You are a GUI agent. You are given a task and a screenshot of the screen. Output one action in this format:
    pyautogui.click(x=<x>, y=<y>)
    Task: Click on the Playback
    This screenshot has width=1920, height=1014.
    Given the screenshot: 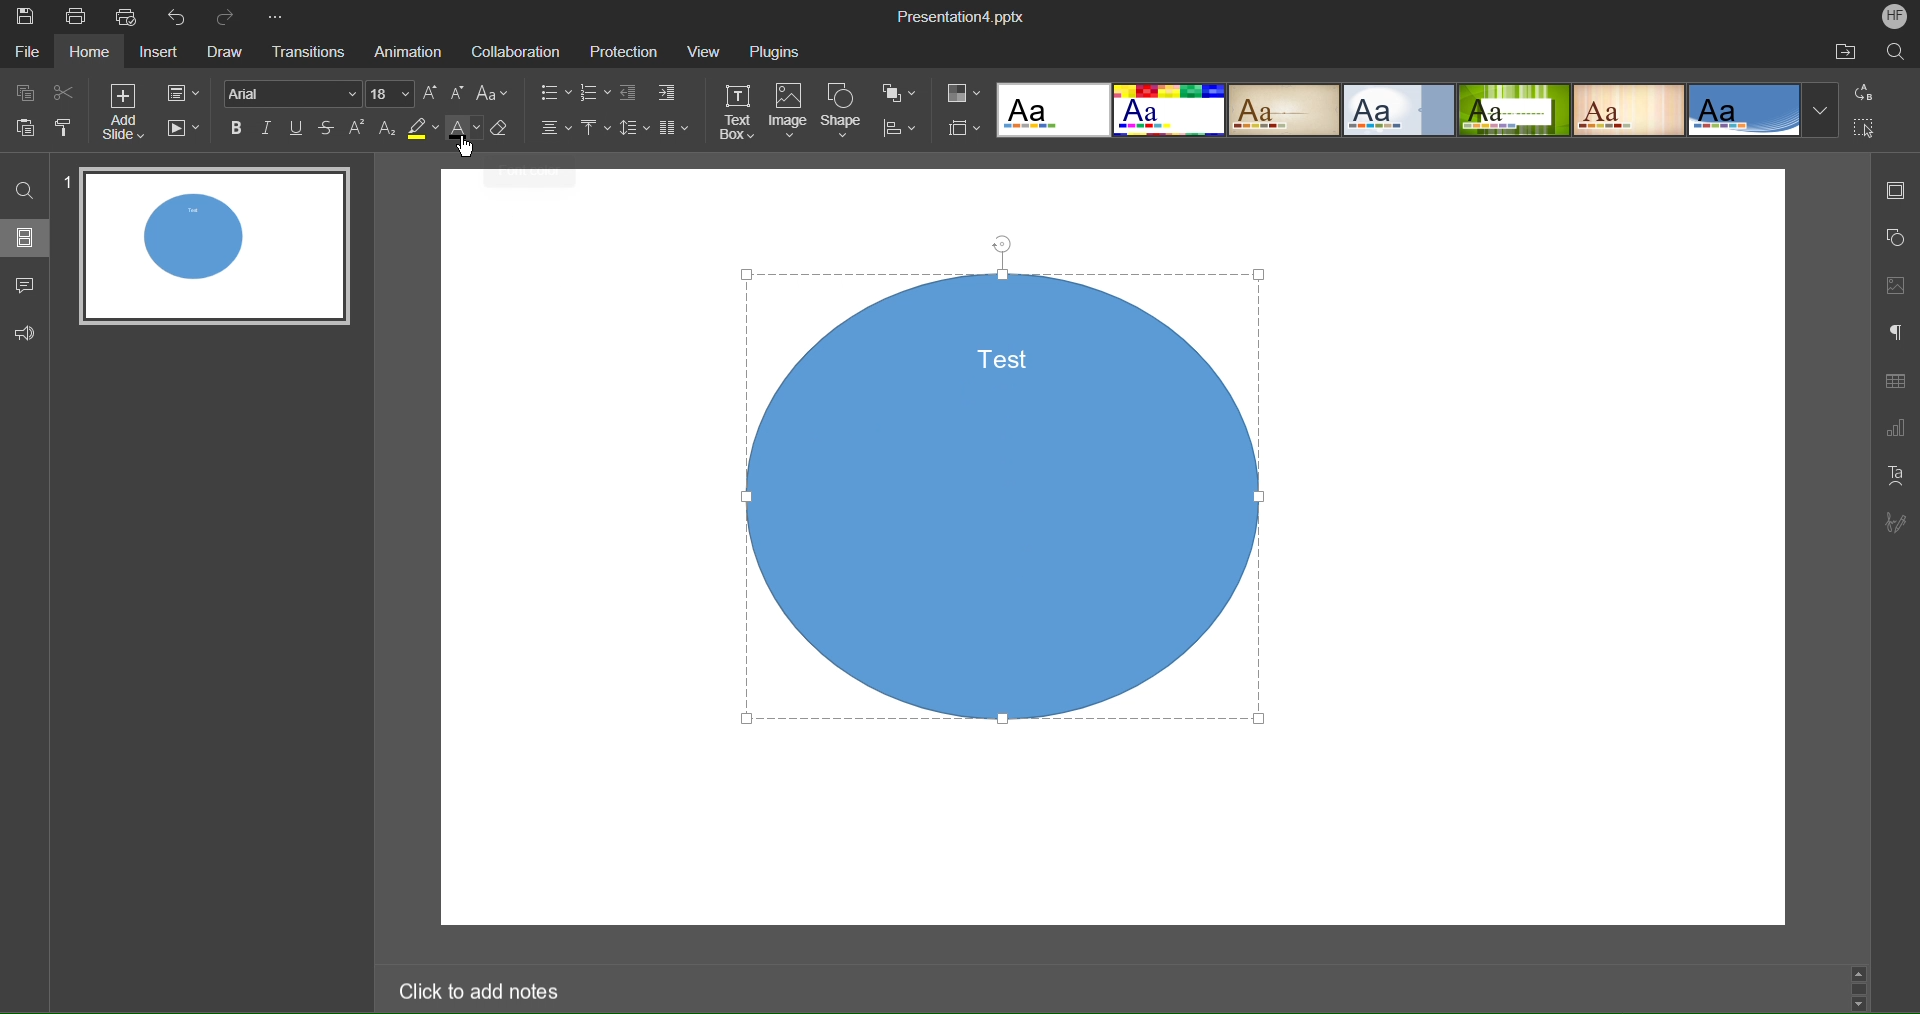 What is the action you would take?
    pyautogui.click(x=184, y=133)
    